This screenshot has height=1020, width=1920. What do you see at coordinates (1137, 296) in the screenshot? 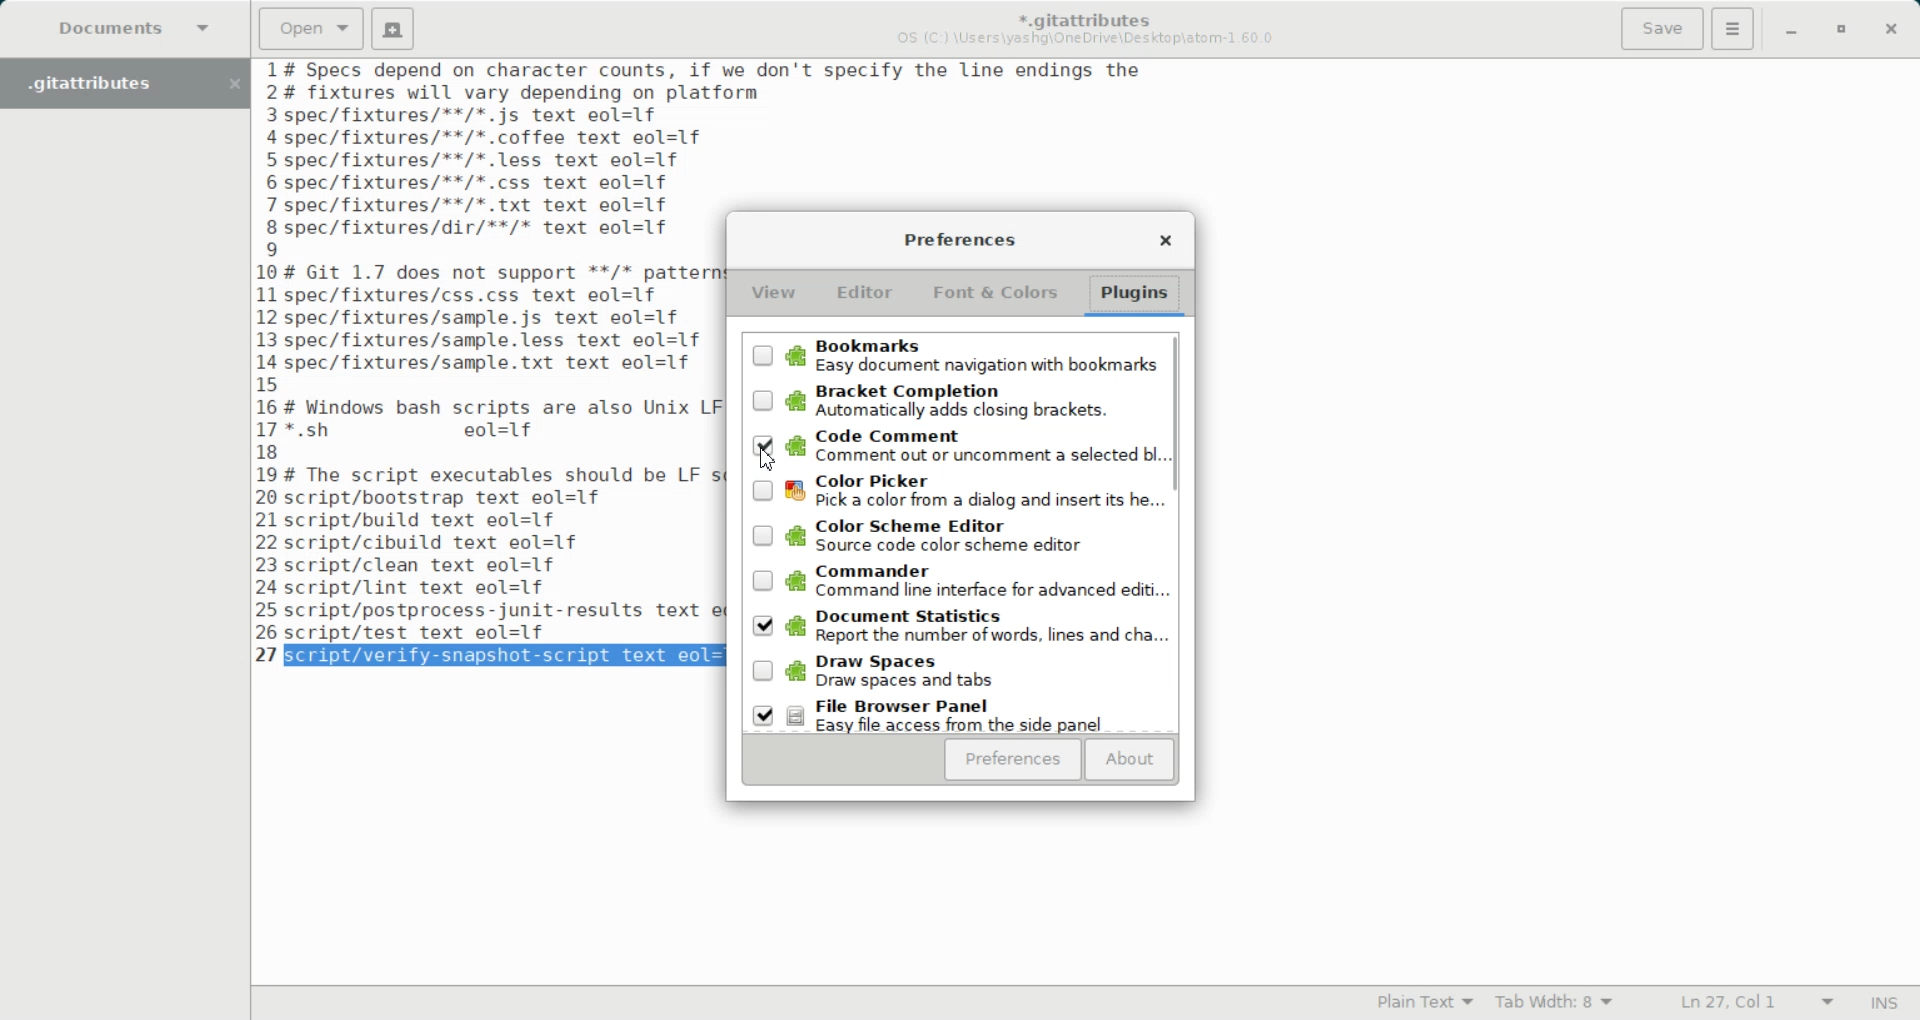
I see `Plugins (selected)` at bounding box center [1137, 296].